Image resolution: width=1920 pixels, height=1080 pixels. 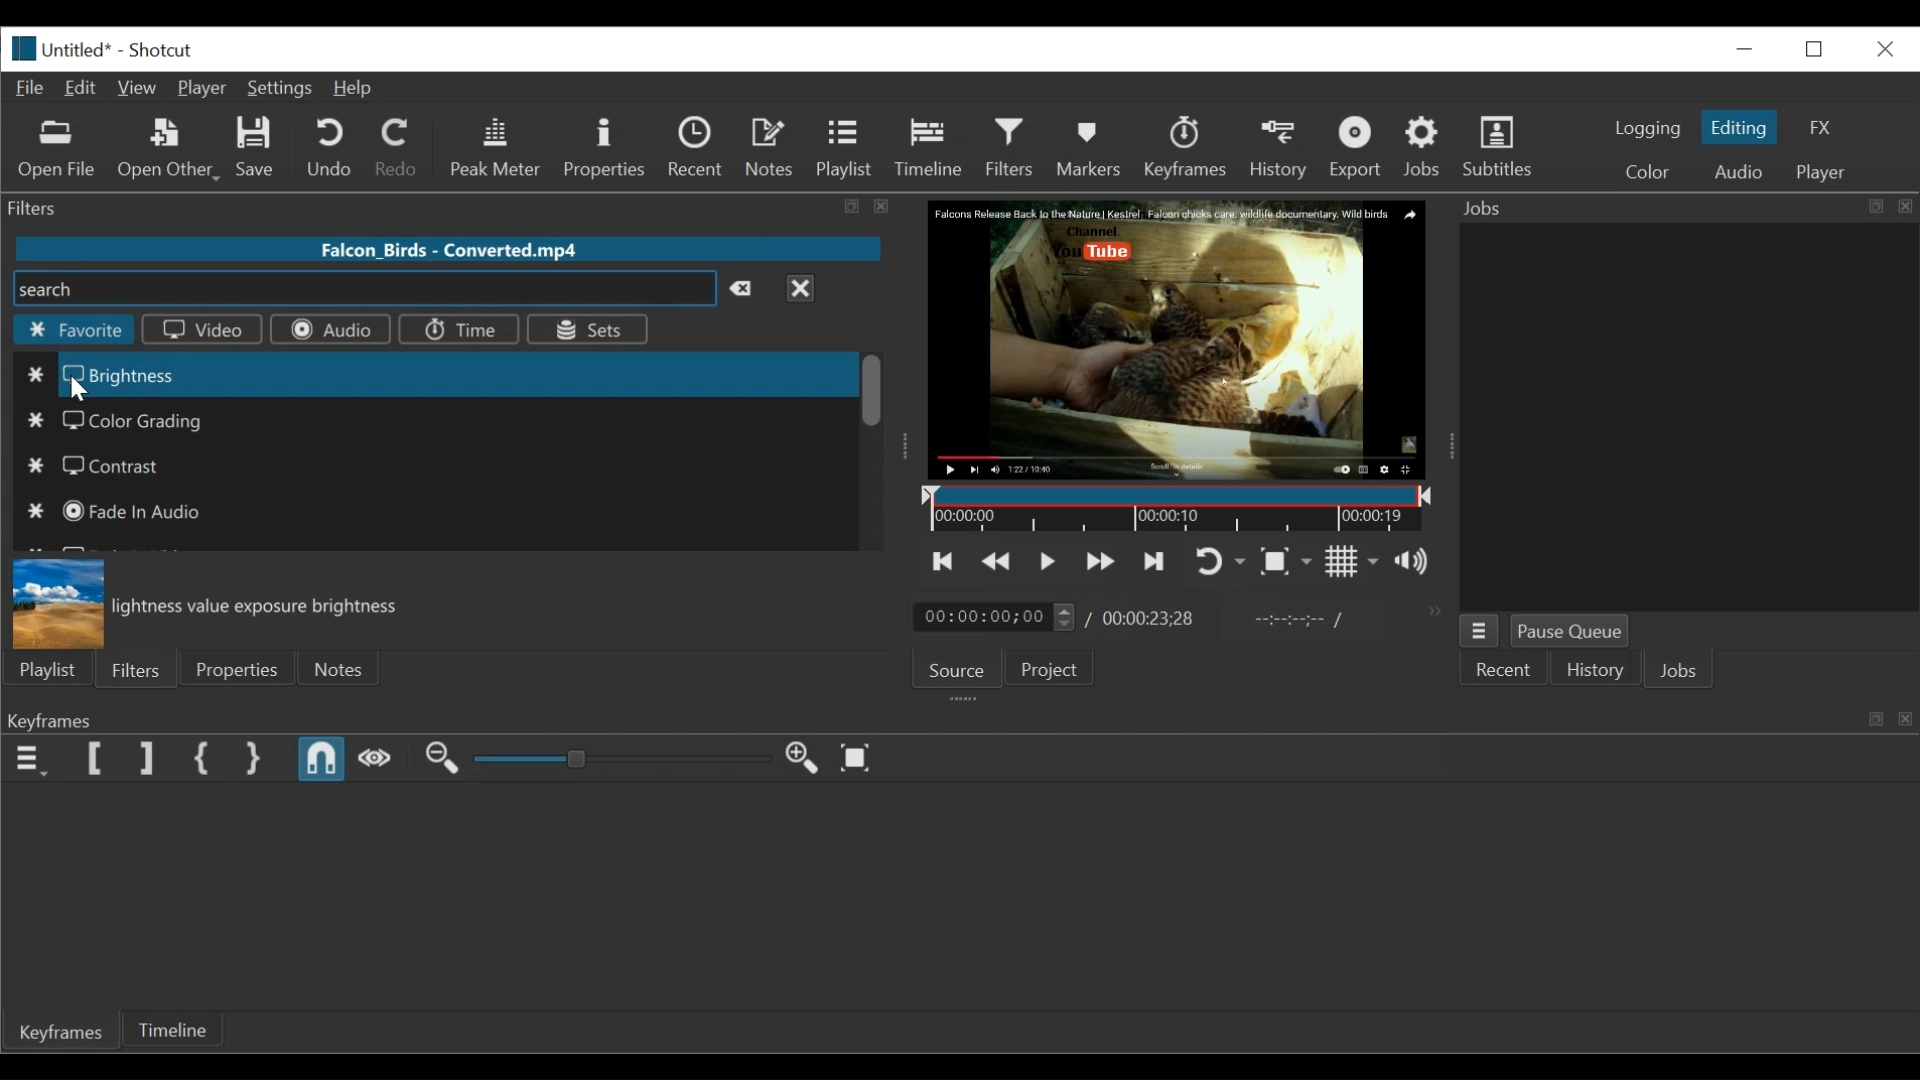 I want to click on Total Duration, so click(x=1149, y=619).